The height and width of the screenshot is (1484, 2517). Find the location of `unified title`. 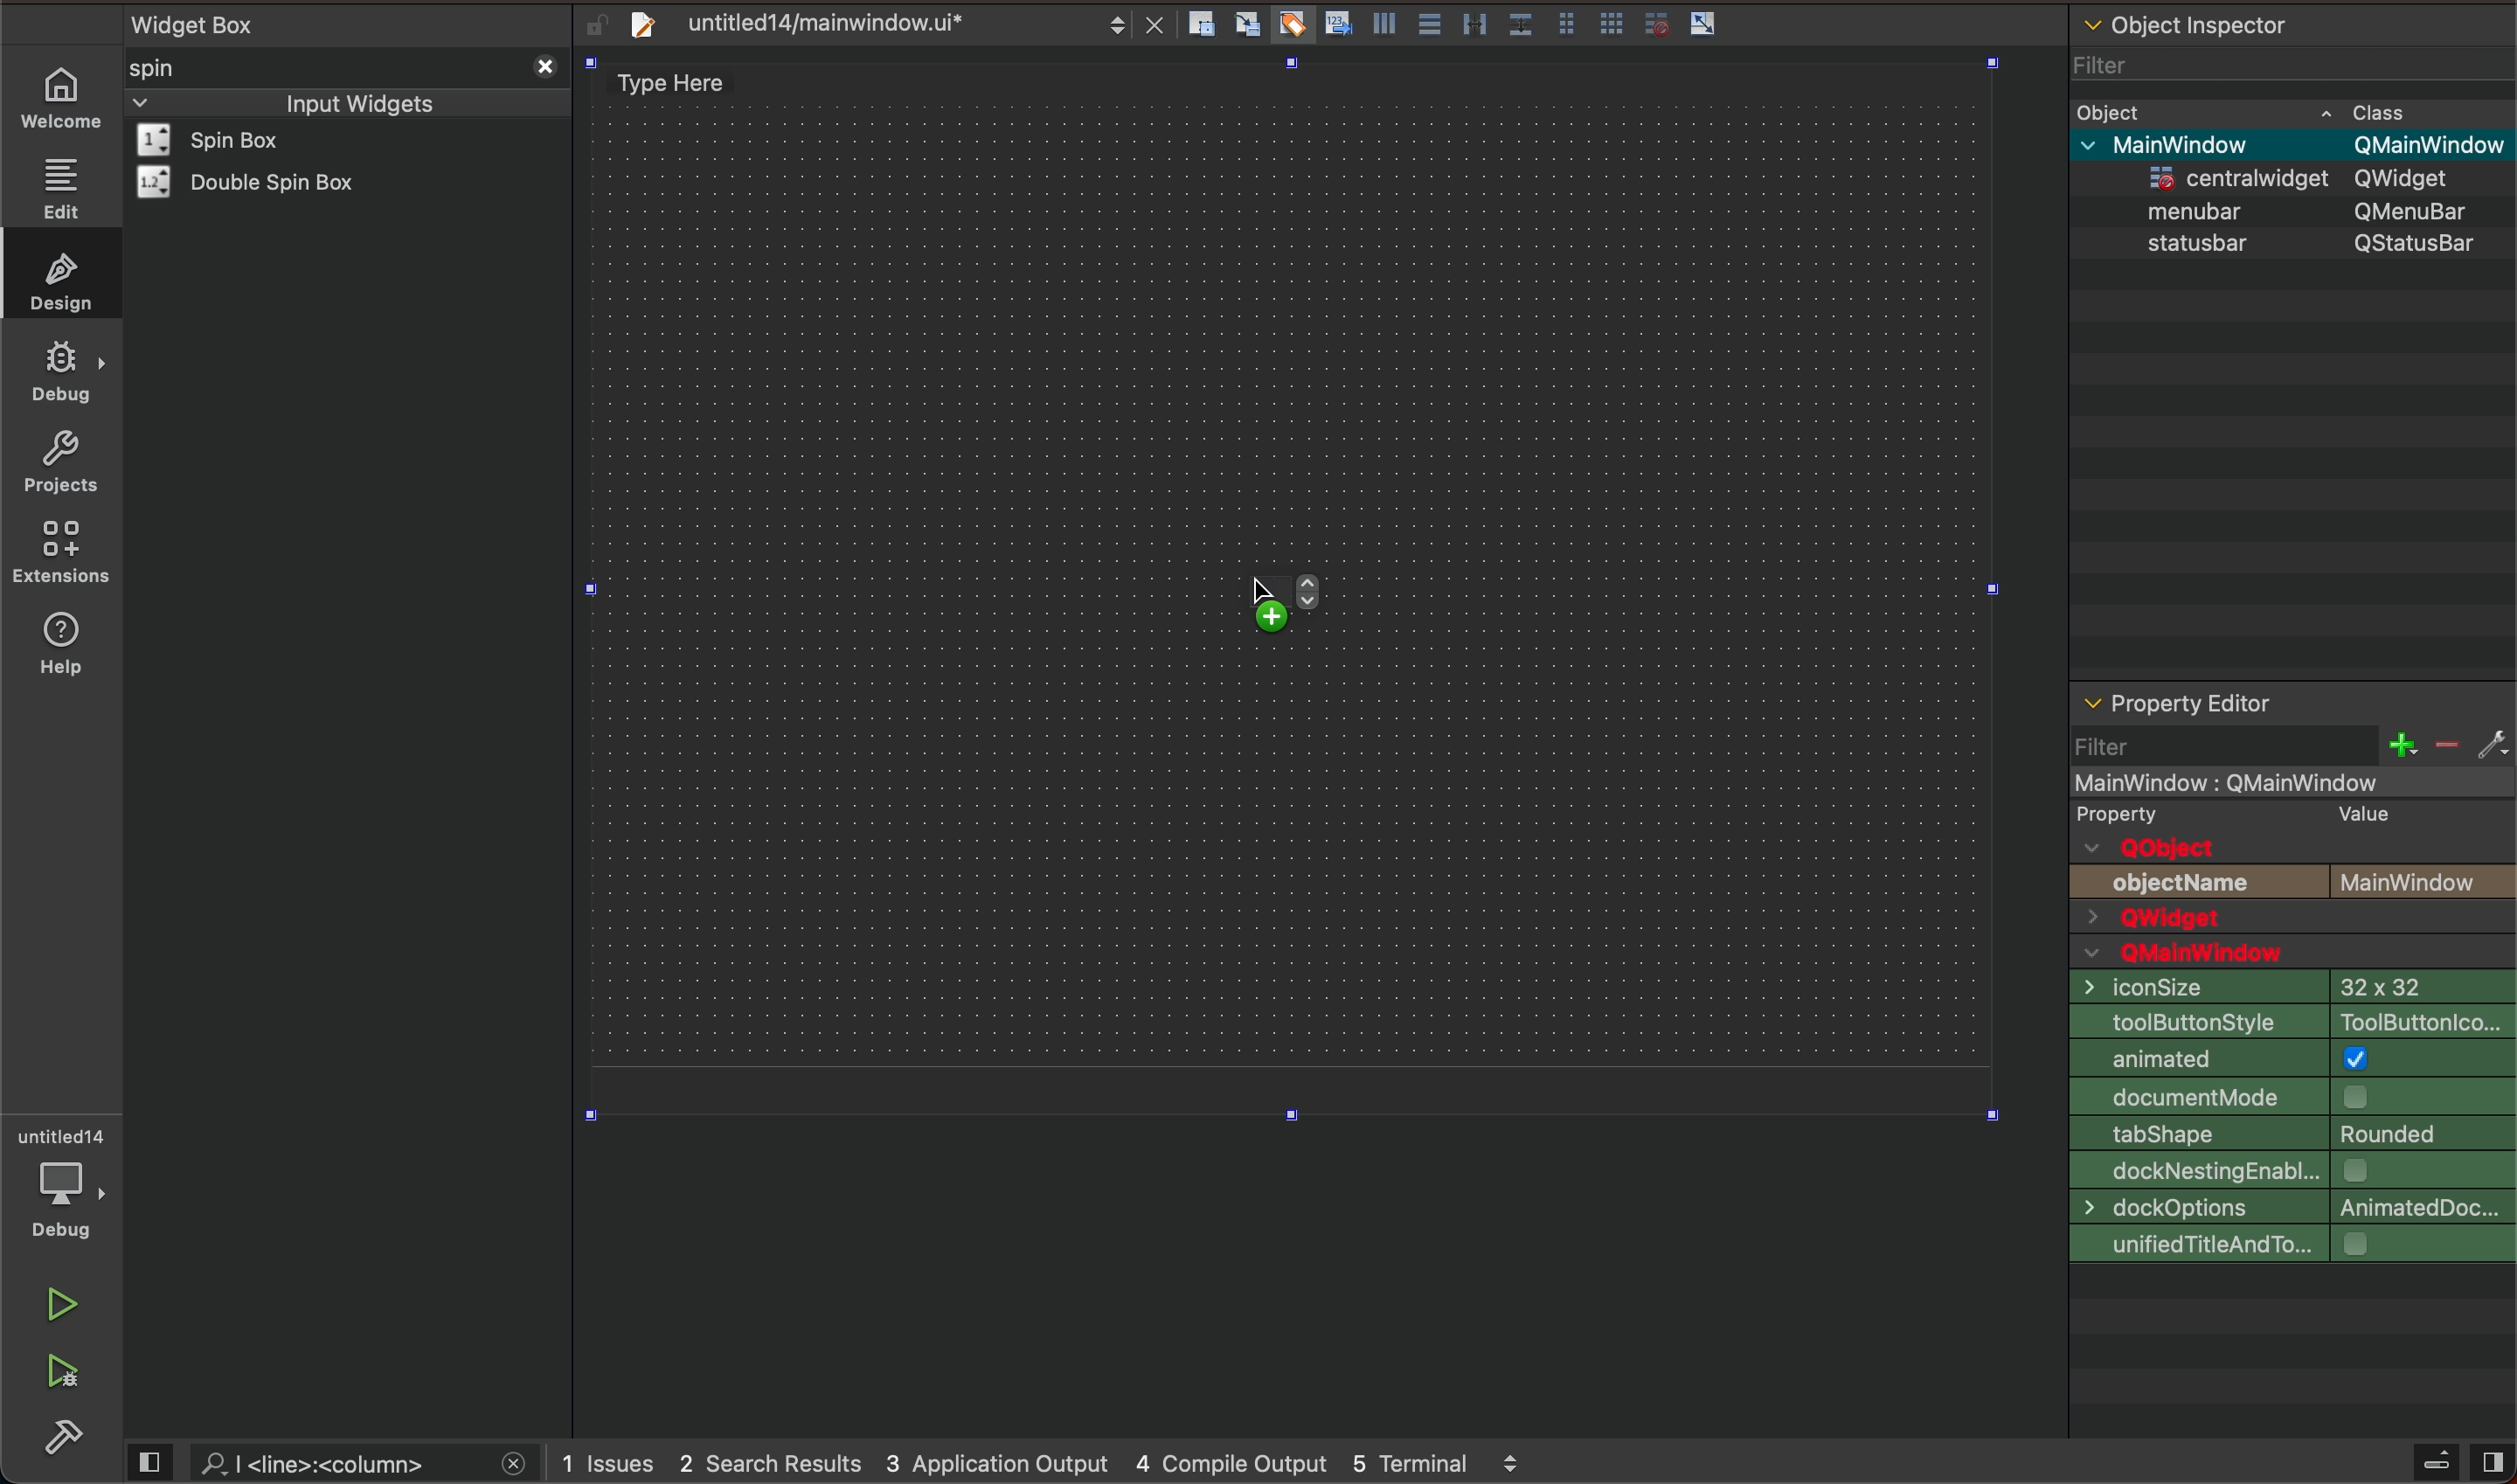

unified title is located at coordinates (2292, 1245).